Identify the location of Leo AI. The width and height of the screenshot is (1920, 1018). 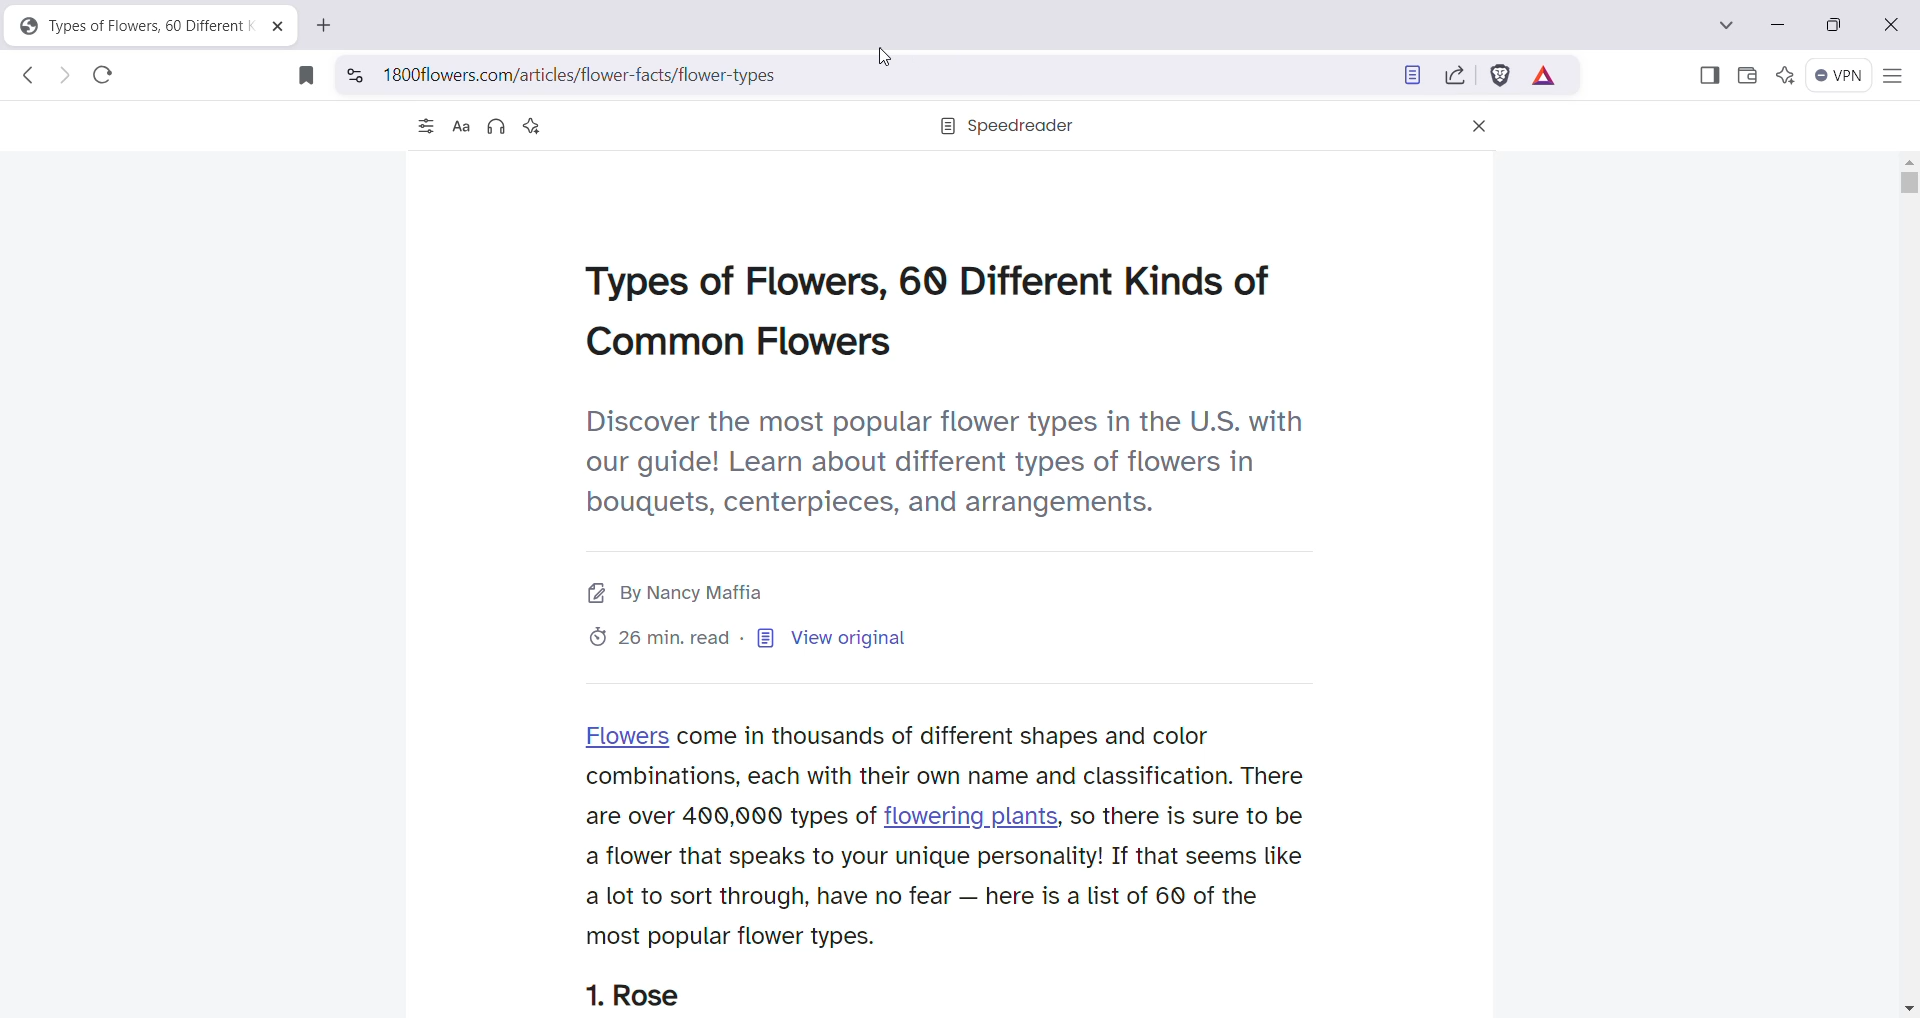
(1783, 76).